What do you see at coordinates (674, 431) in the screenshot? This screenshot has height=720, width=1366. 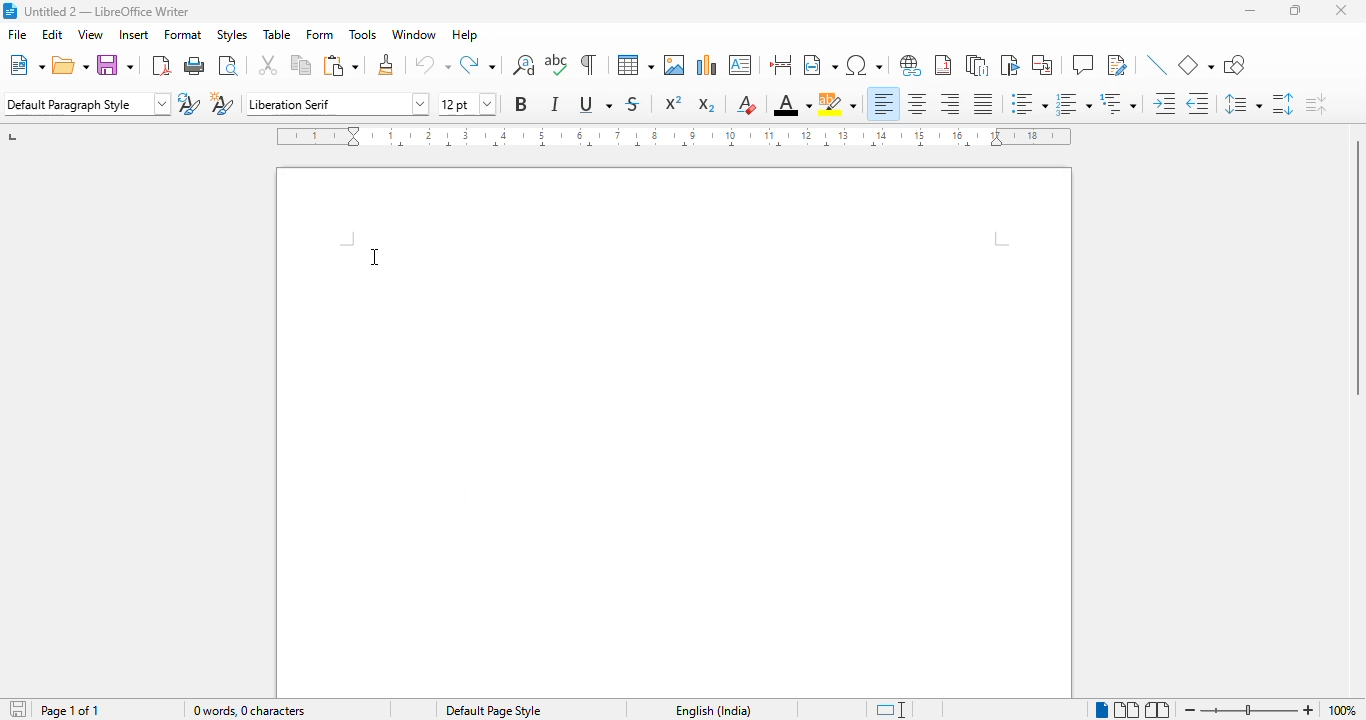 I see `page` at bounding box center [674, 431].